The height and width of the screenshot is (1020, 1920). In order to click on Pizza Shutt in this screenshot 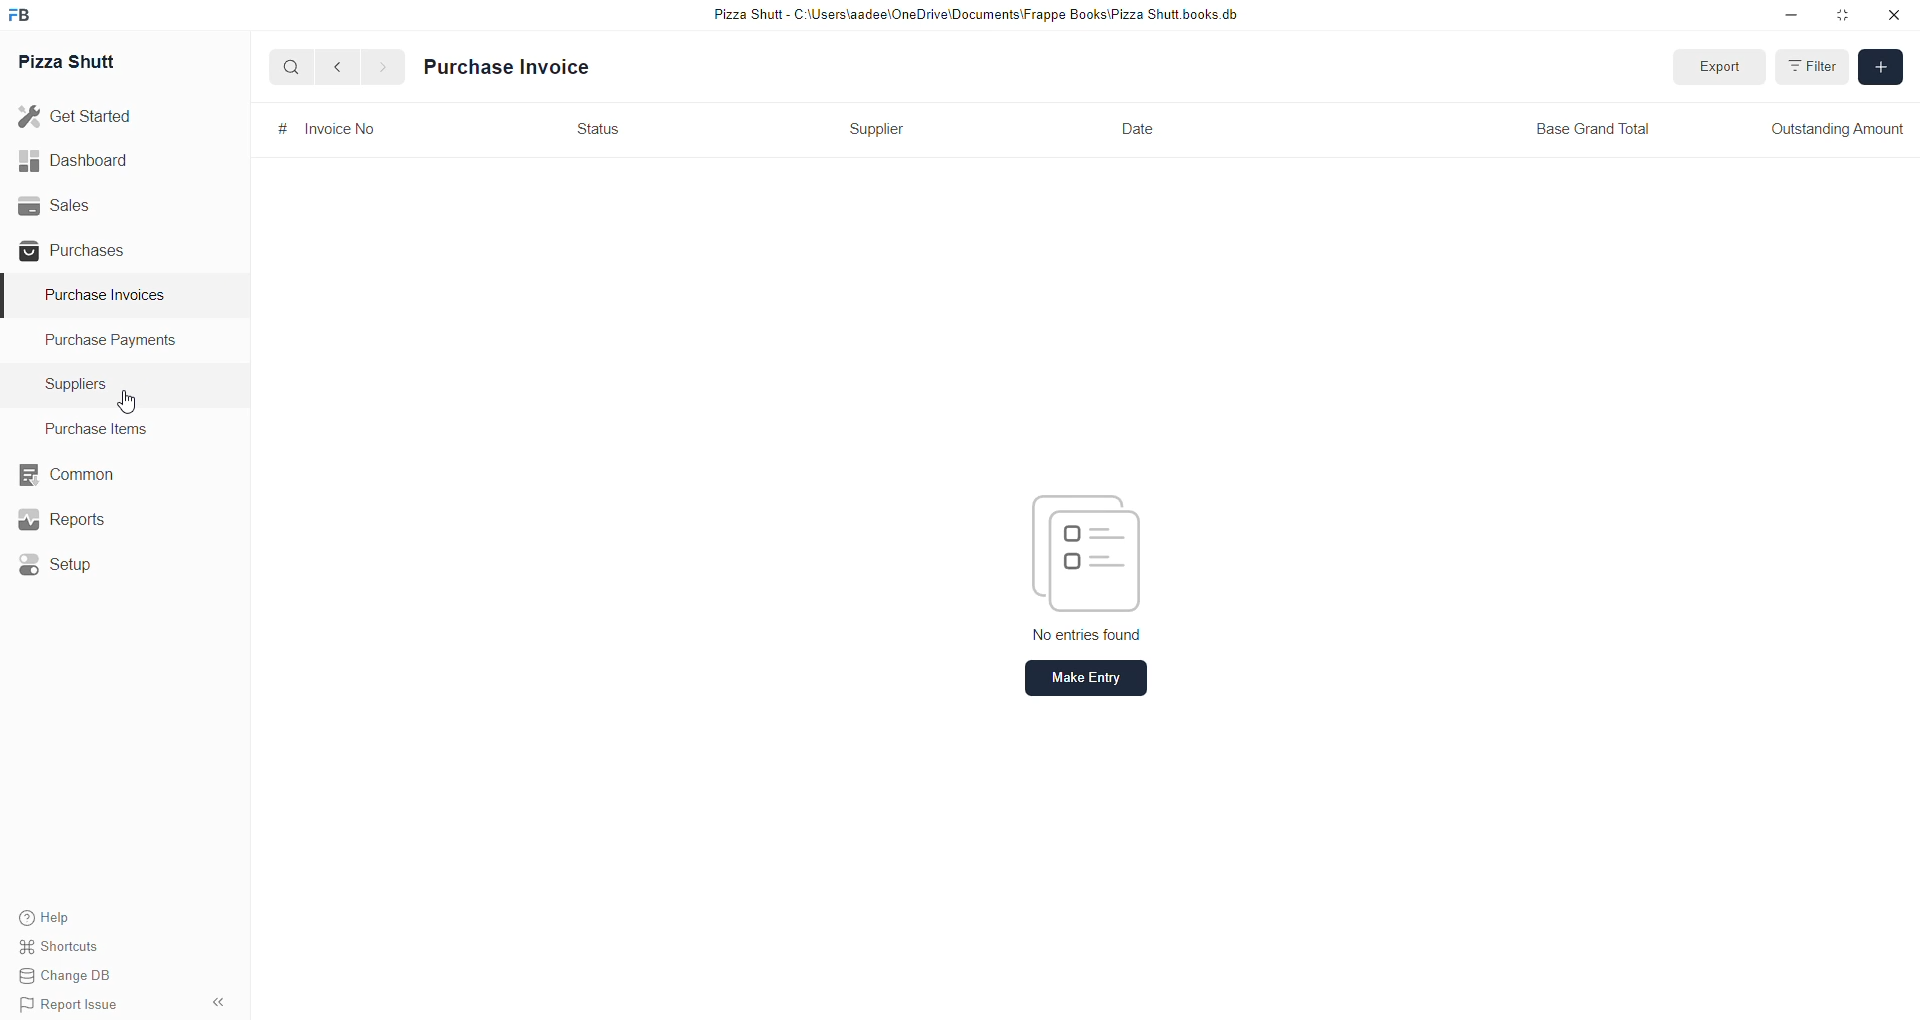, I will do `click(74, 62)`.